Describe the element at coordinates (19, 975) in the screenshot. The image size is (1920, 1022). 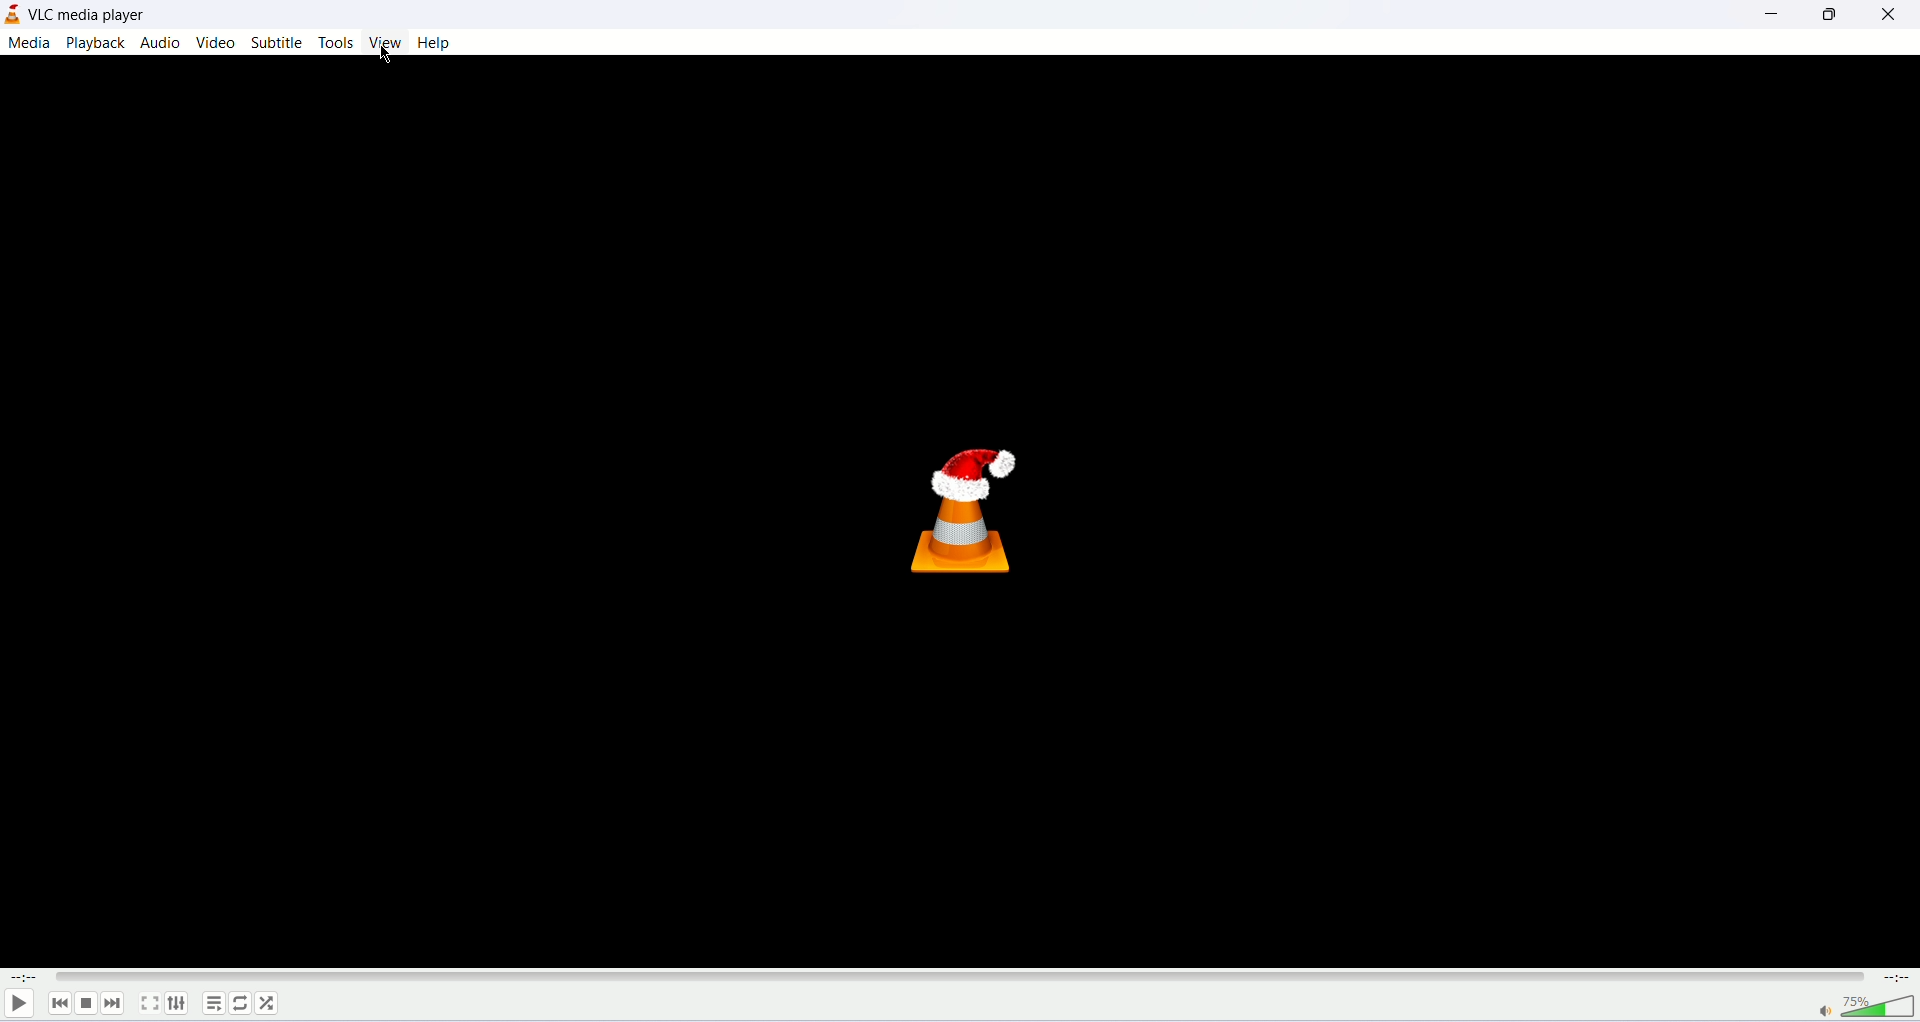
I see `played time` at that location.